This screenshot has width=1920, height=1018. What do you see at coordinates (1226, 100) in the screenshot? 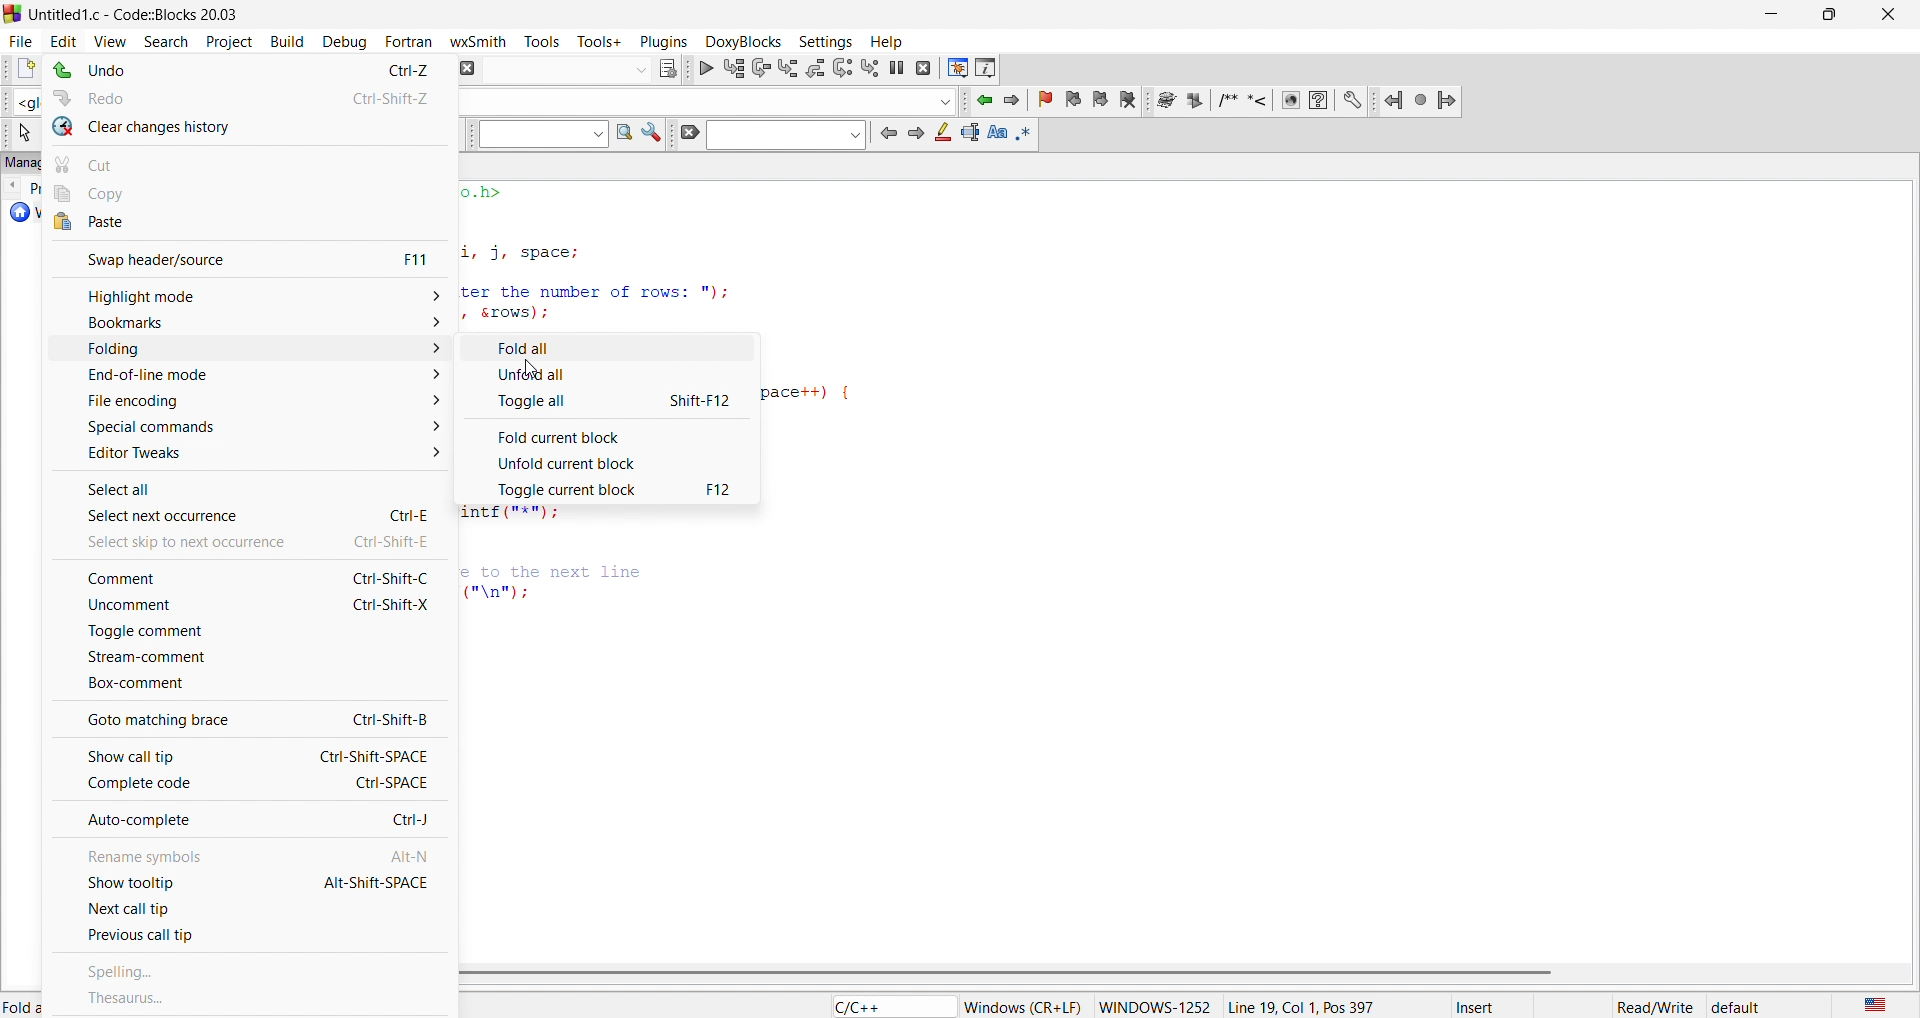
I see `insert comment box` at bounding box center [1226, 100].